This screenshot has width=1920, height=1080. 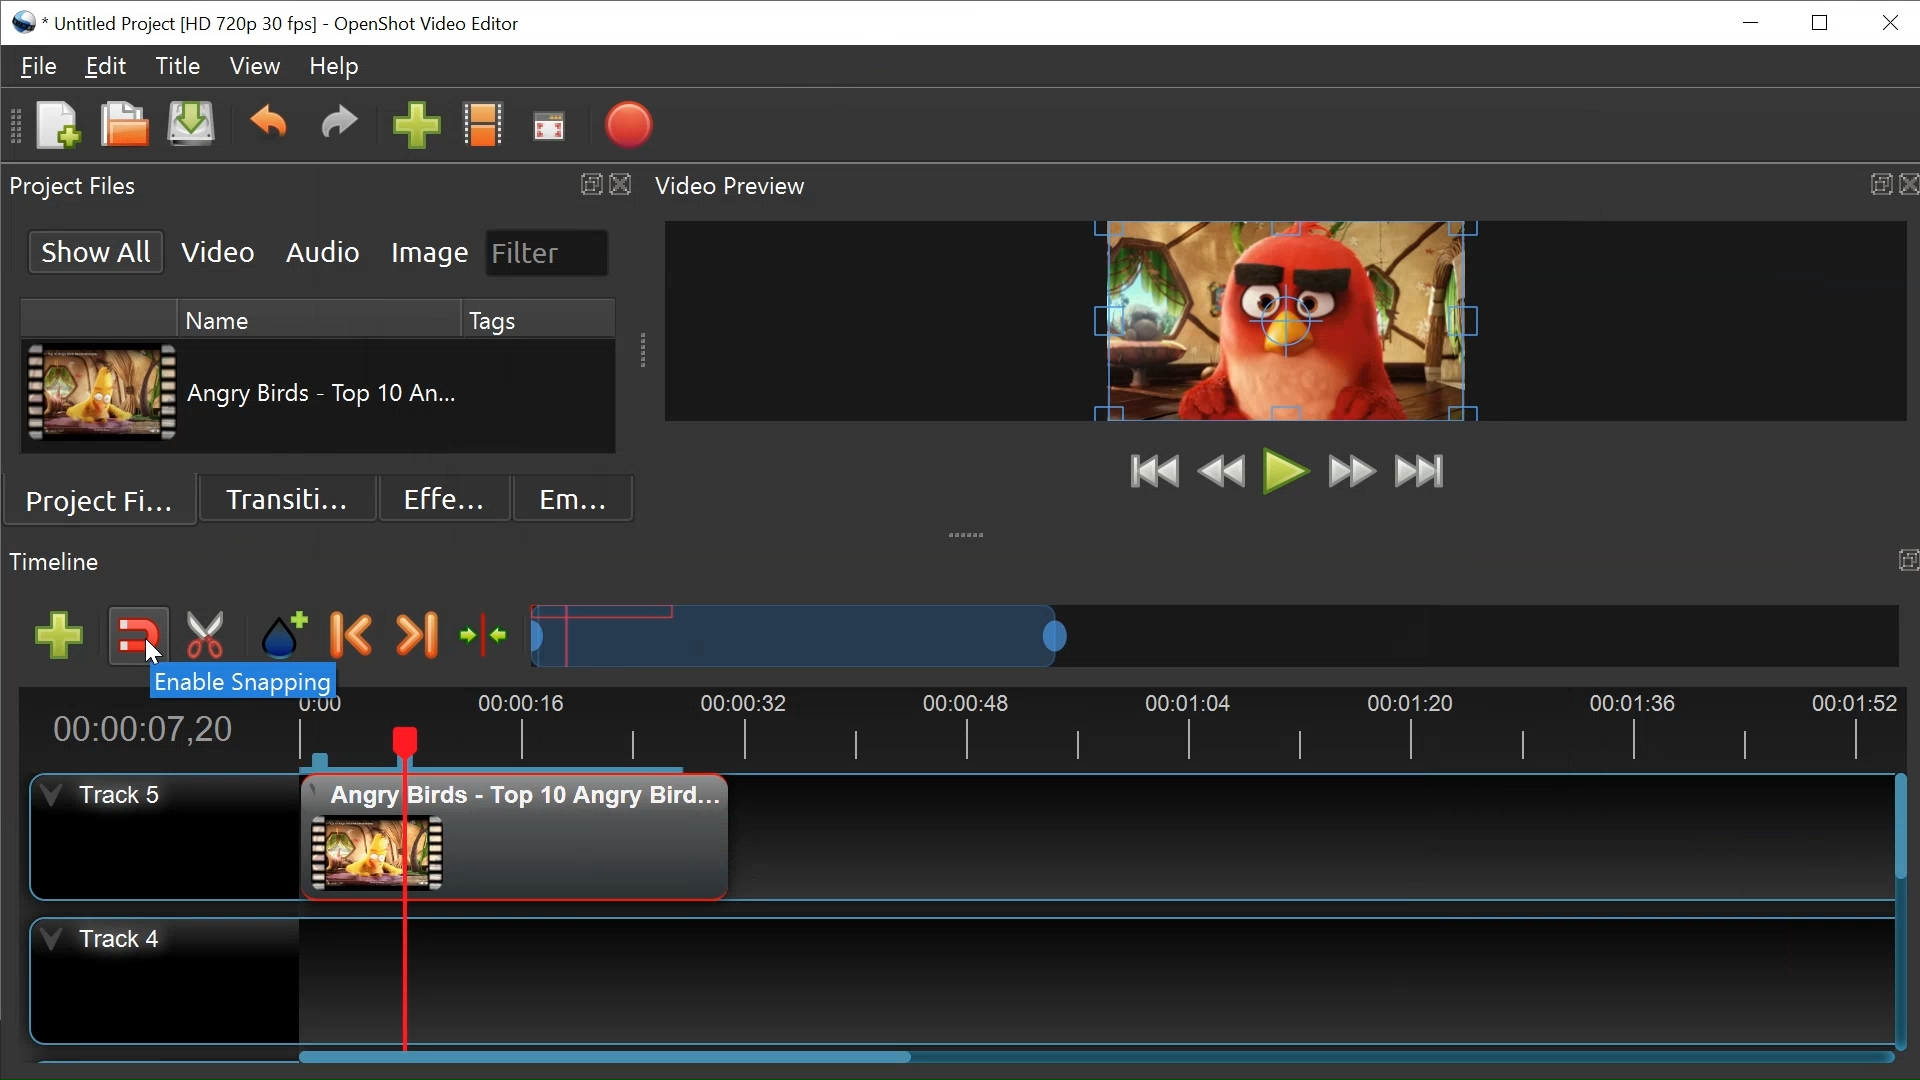 I want to click on OpenShot Video Editor, so click(x=434, y=25).